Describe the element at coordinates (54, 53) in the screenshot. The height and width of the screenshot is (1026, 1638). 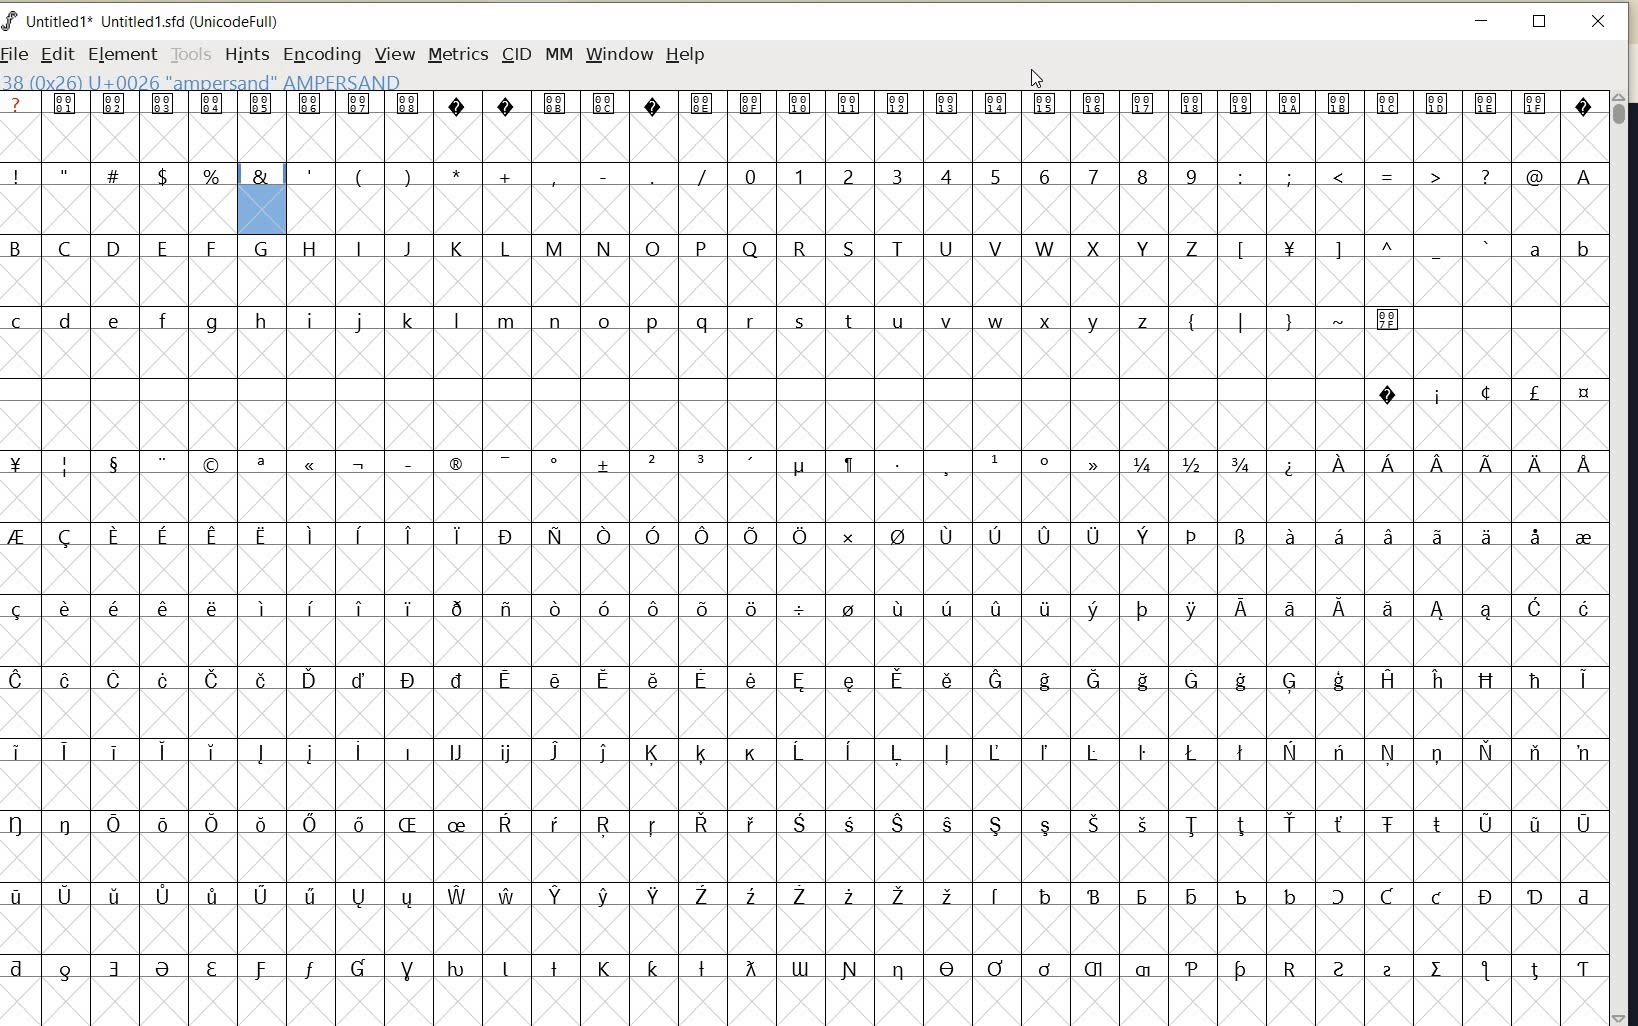
I see `EDIT` at that location.